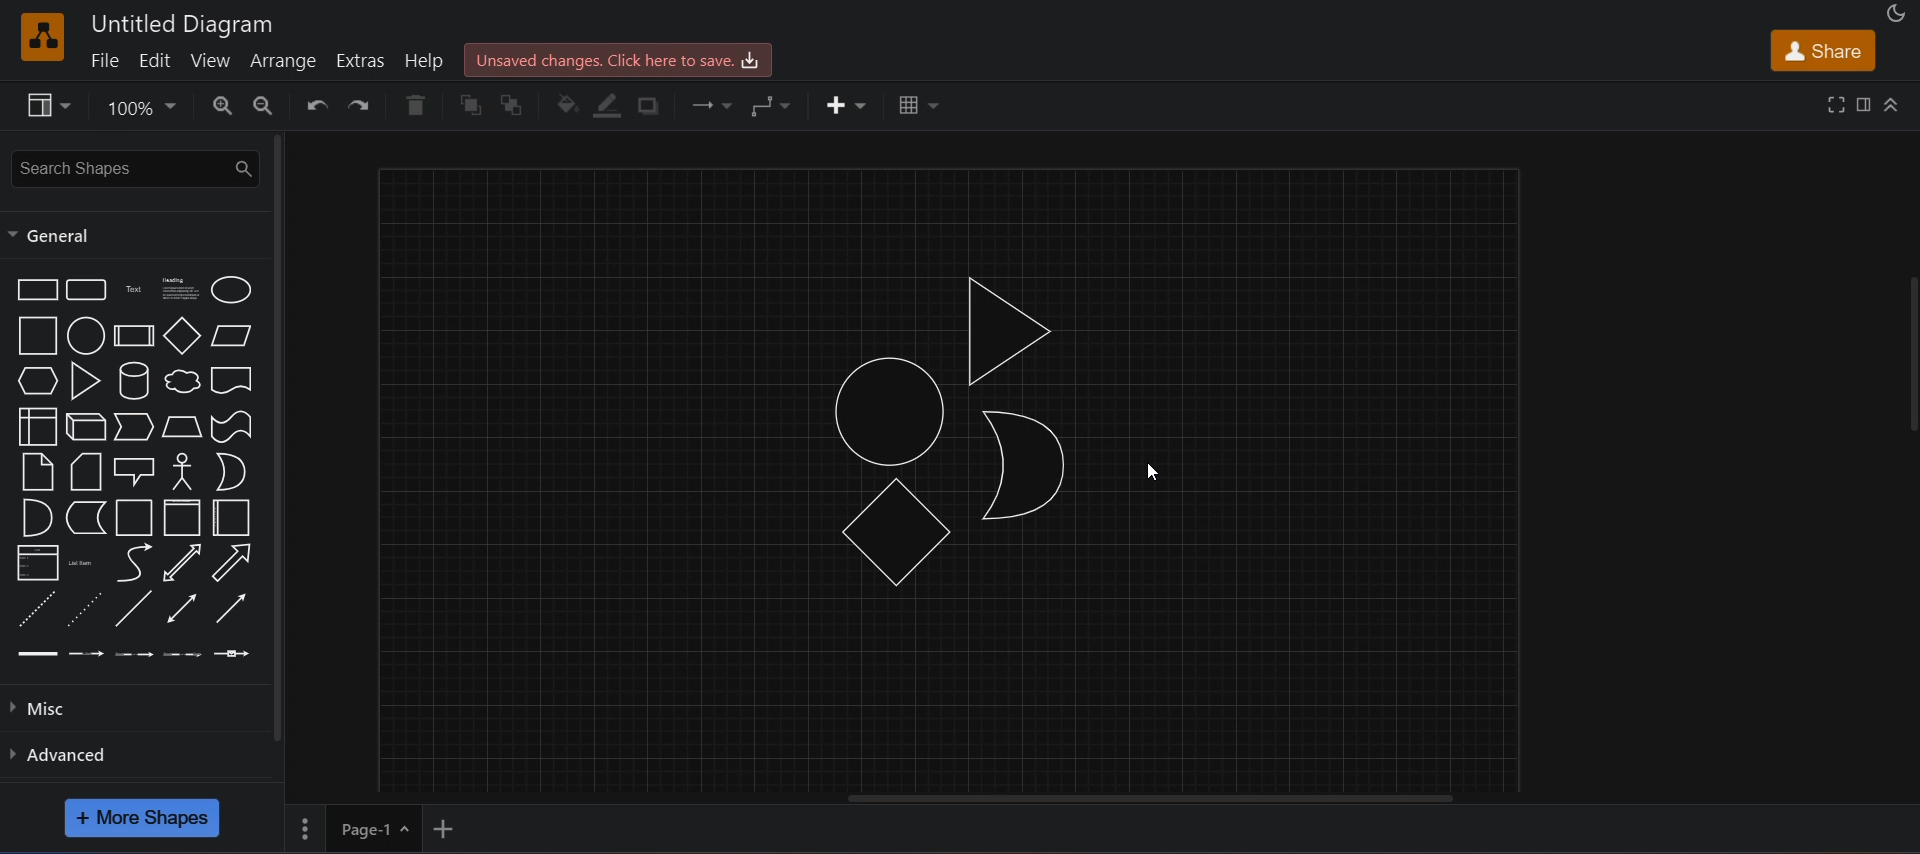 The height and width of the screenshot is (854, 1920). What do you see at coordinates (133, 335) in the screenshot?
I see `process` at bounding box center [133, 335].